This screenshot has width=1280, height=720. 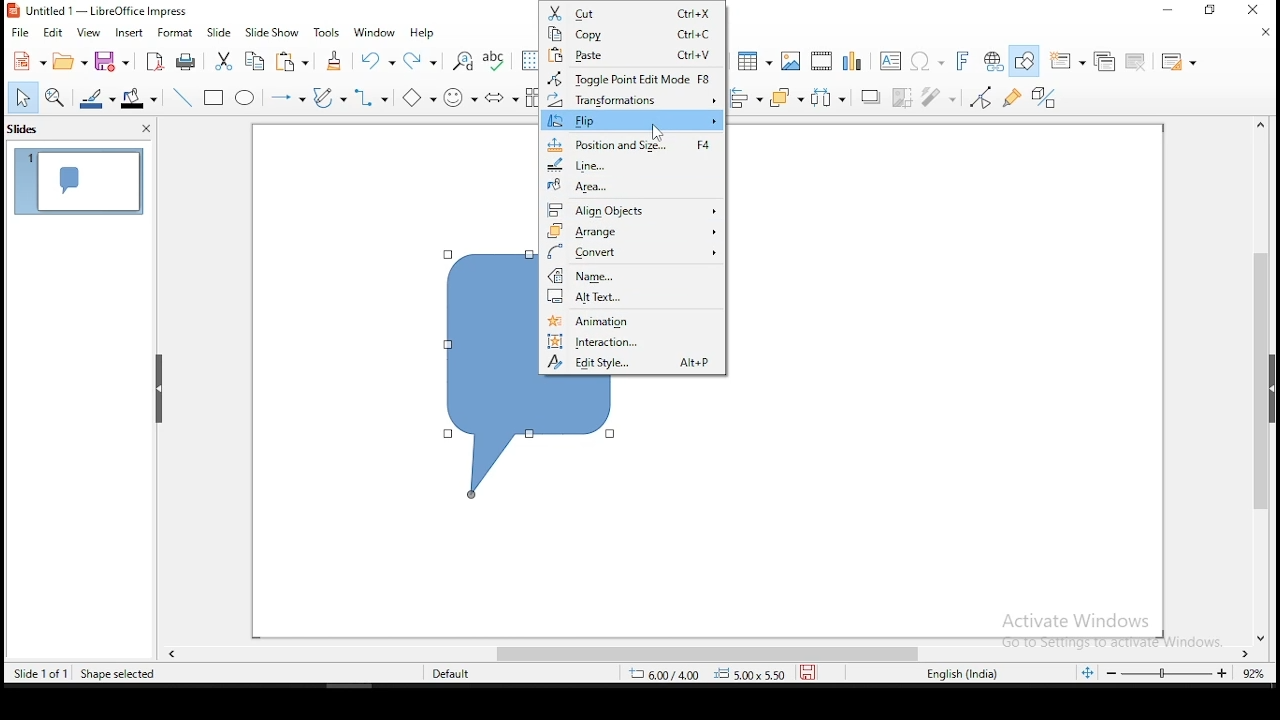 What do you see at coordinates (287, 100) in the screenshot?
I see `lines and arrows` at bounding box center [287, 100].